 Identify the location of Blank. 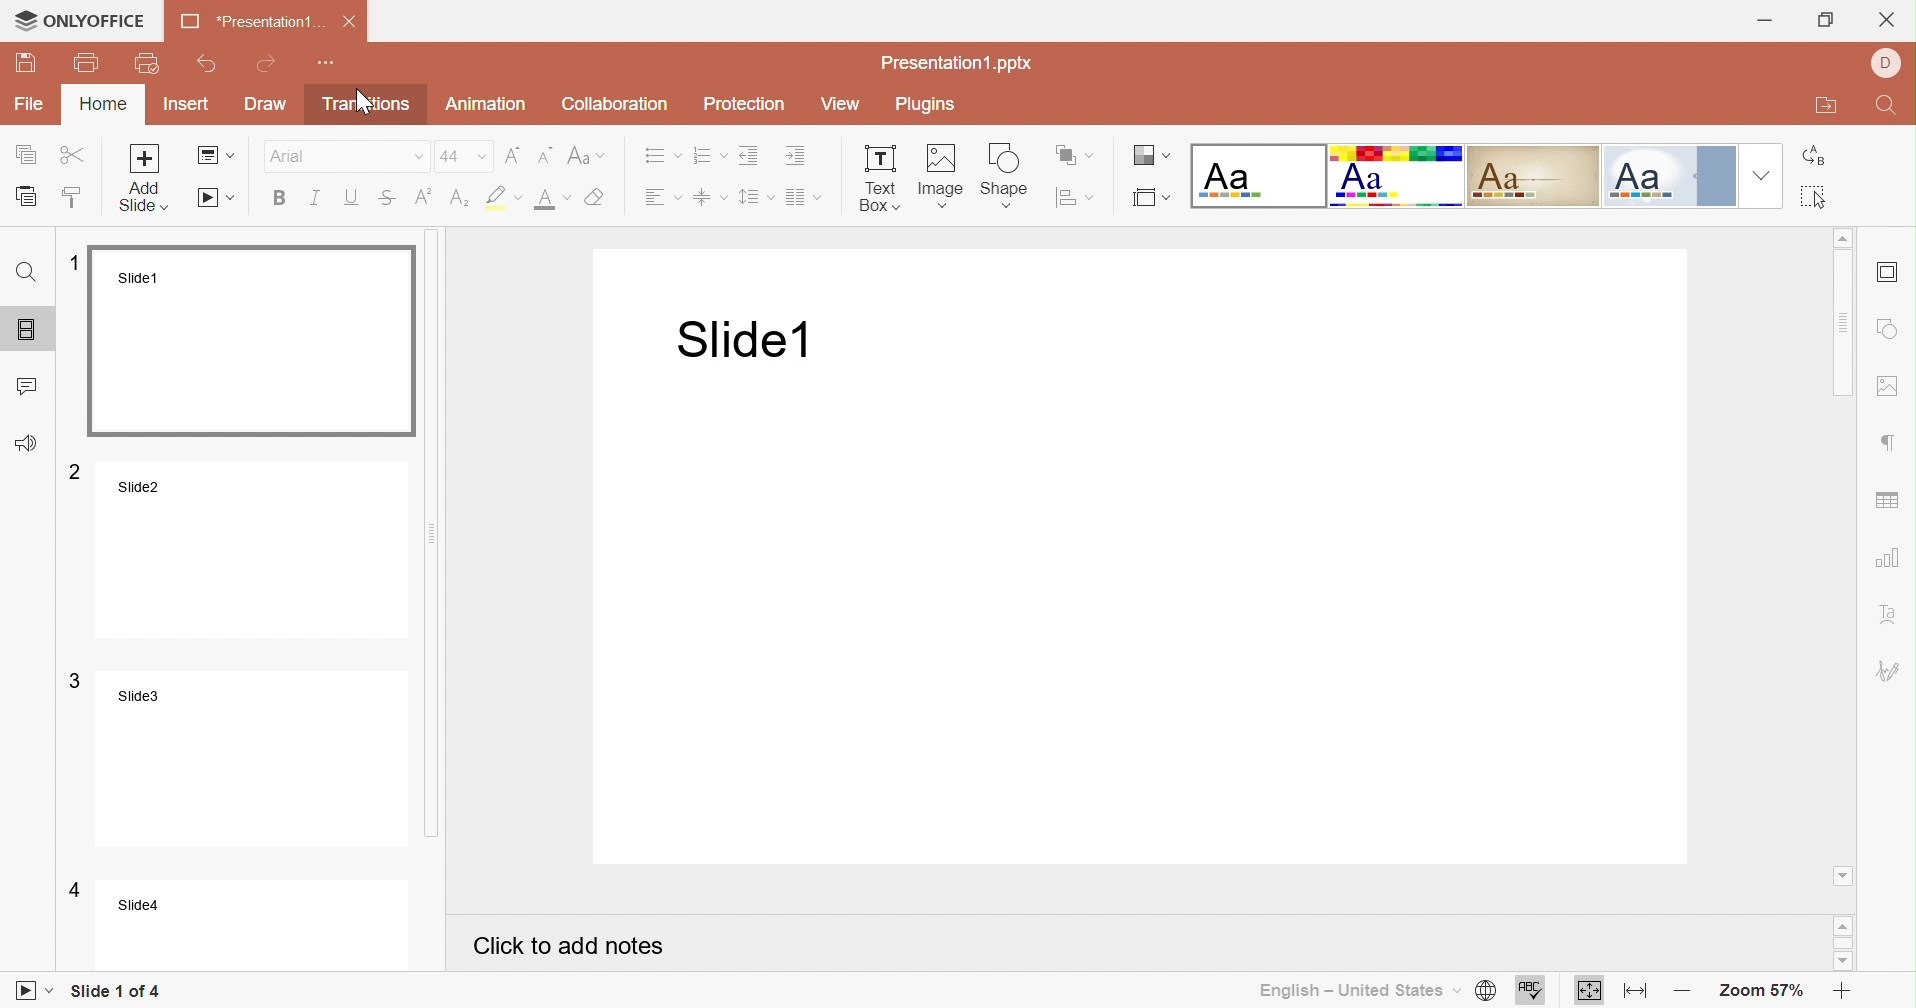
(1260, 175).